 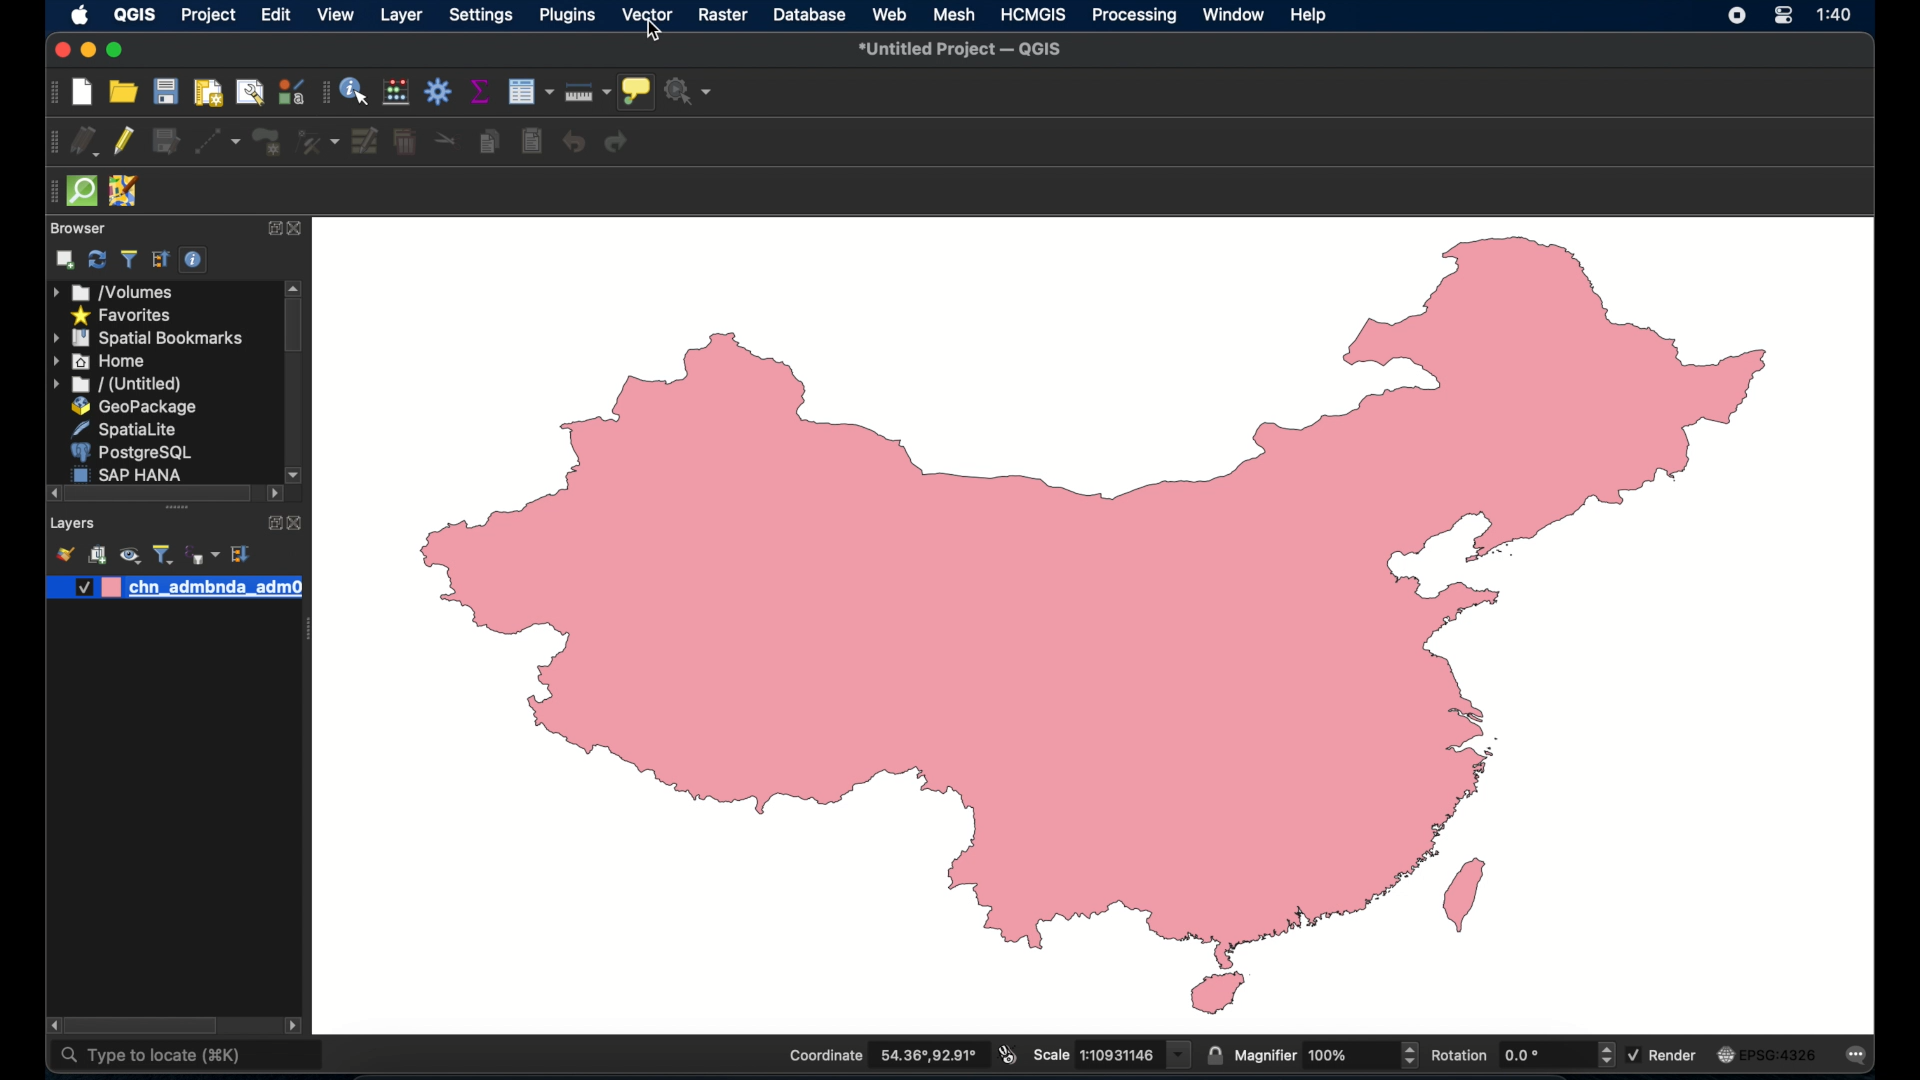 What do you see at coordinates (307, 631) in the screenshot?
I see `drag handle` at bounding box center [307, 631].